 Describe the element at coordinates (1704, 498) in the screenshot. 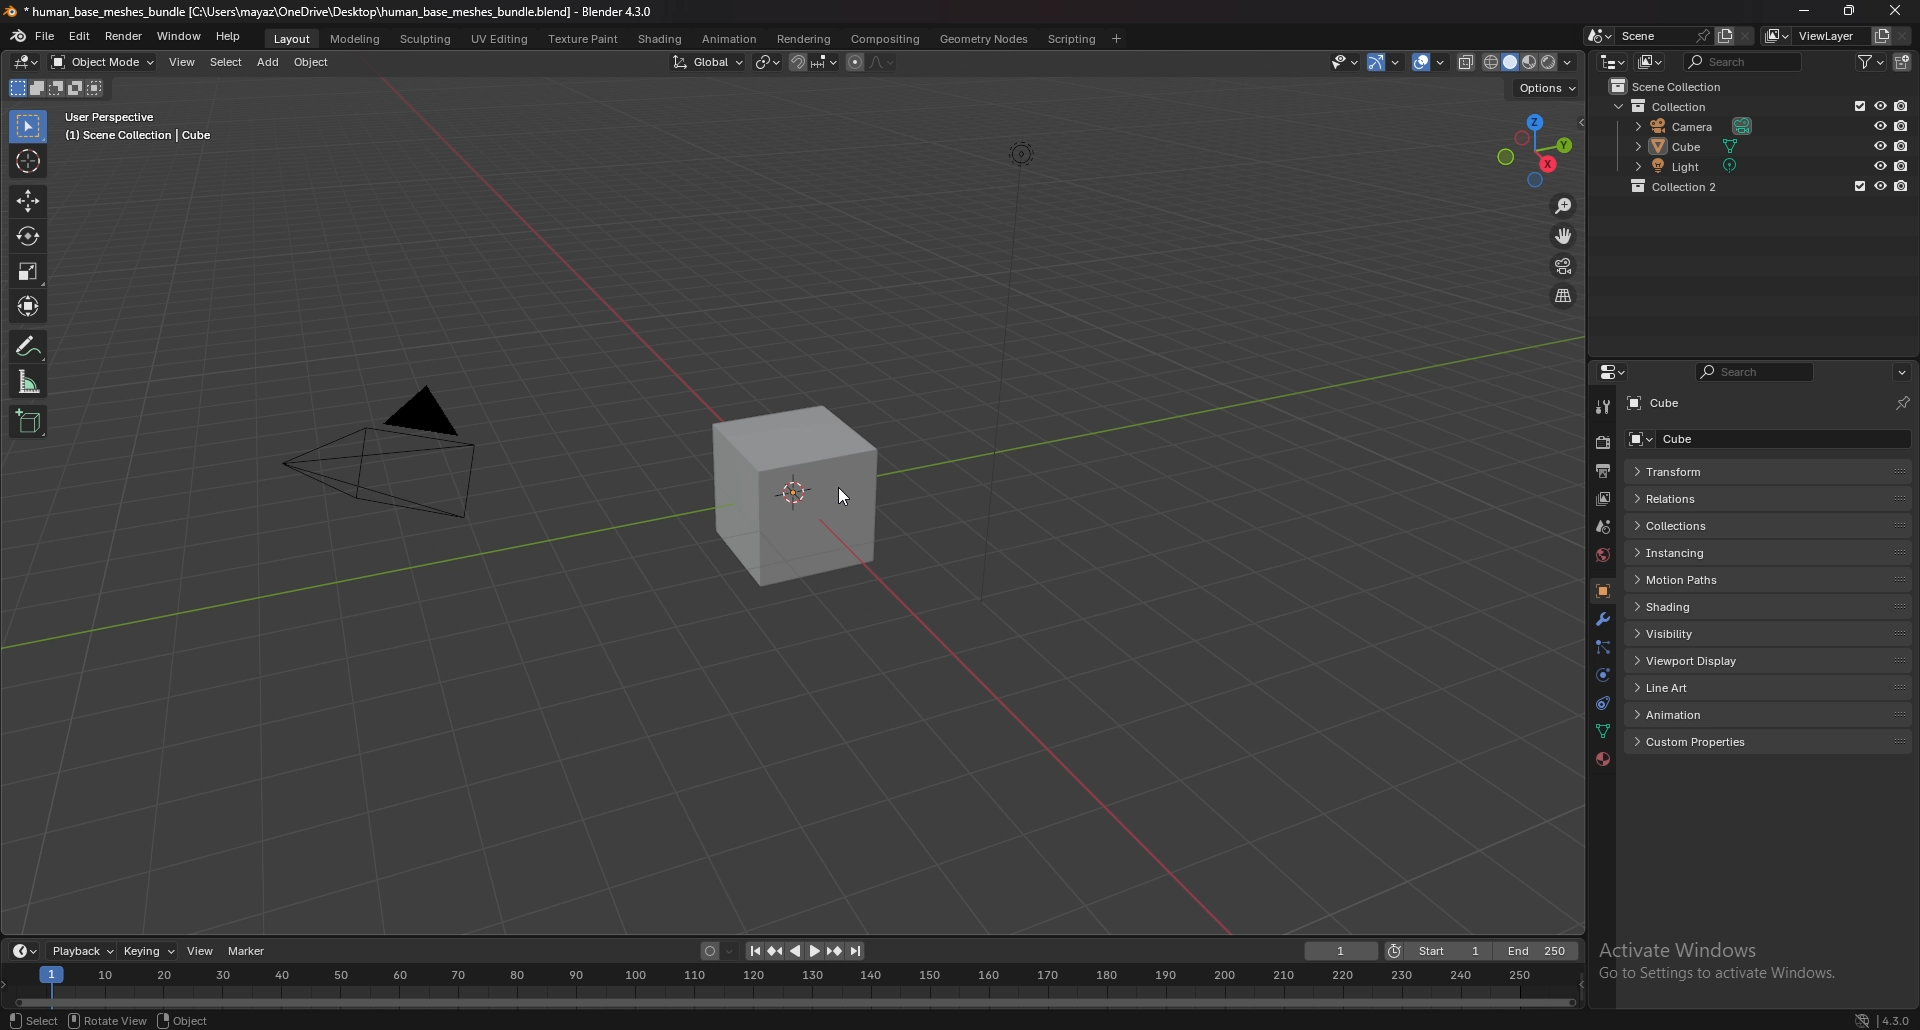

I see `relations` at that location.